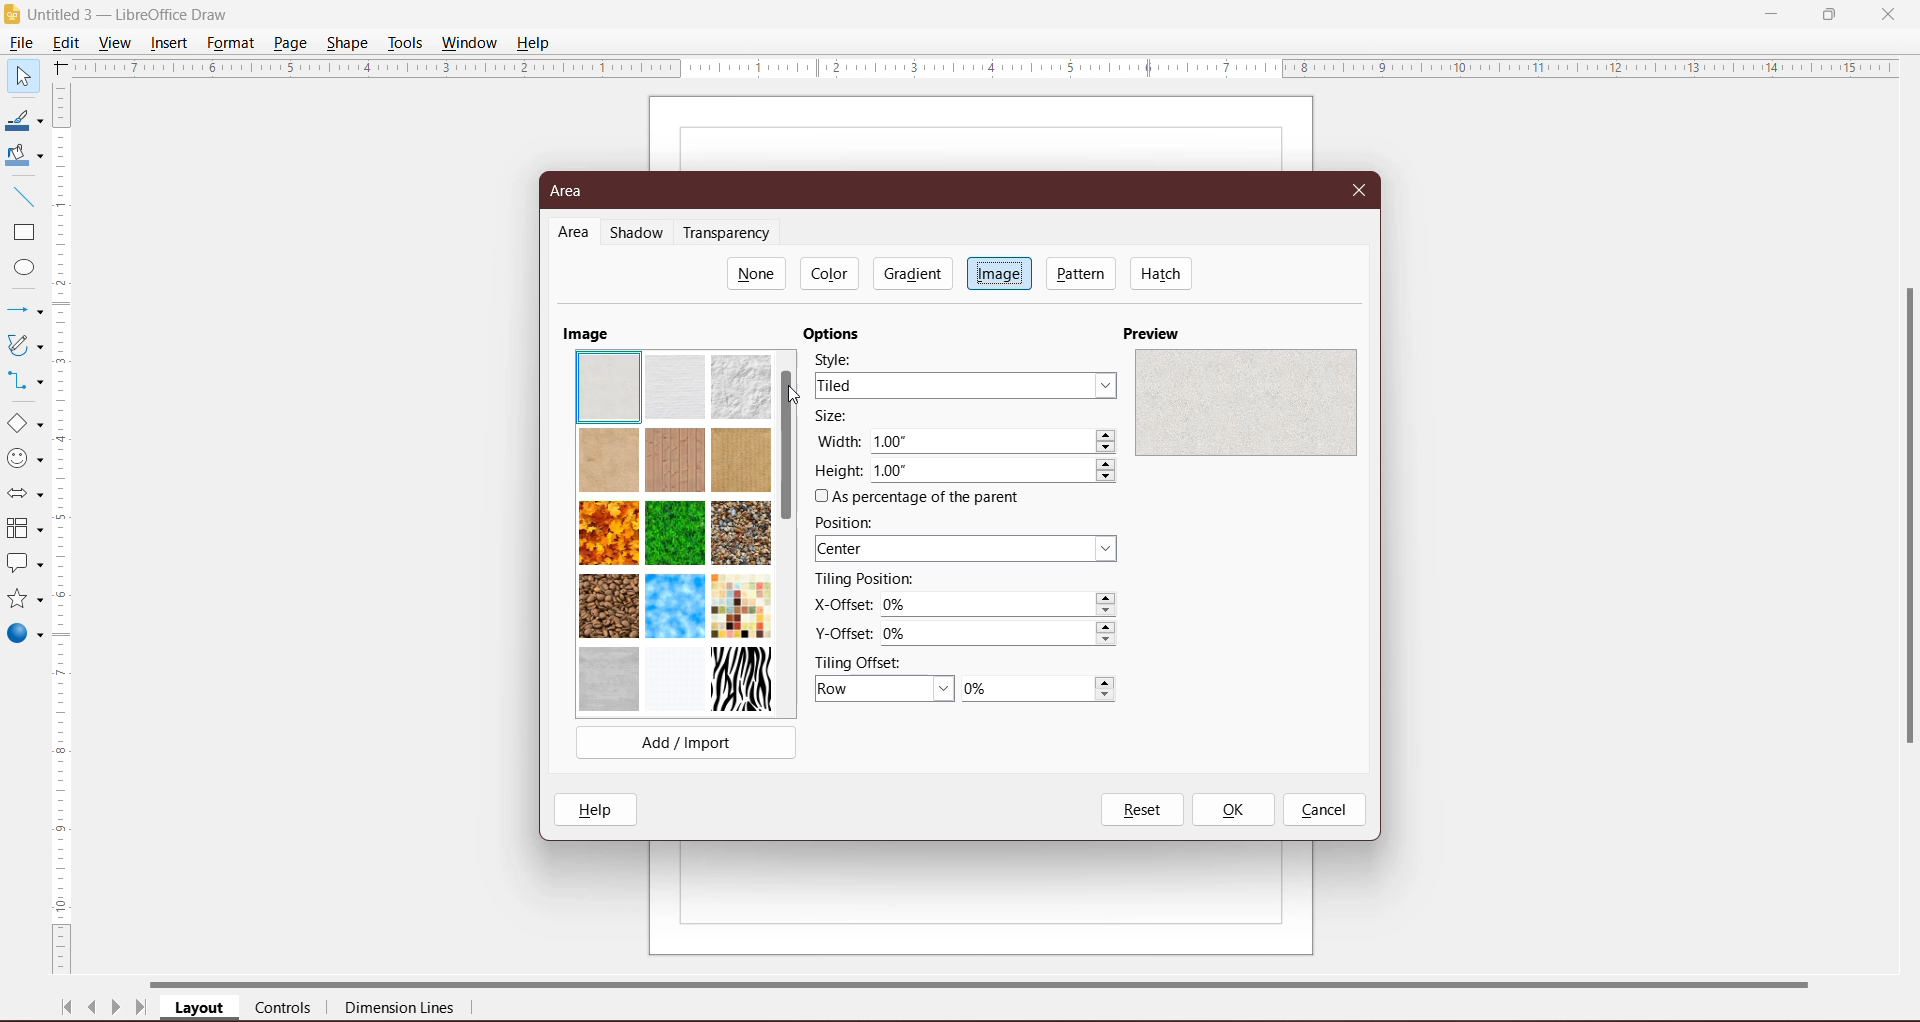 The width and height of the screenshot is (1920, 1022). Describe the element at coordinates (1904, 542) in the screenshot. I see `scrollbar` at that location.